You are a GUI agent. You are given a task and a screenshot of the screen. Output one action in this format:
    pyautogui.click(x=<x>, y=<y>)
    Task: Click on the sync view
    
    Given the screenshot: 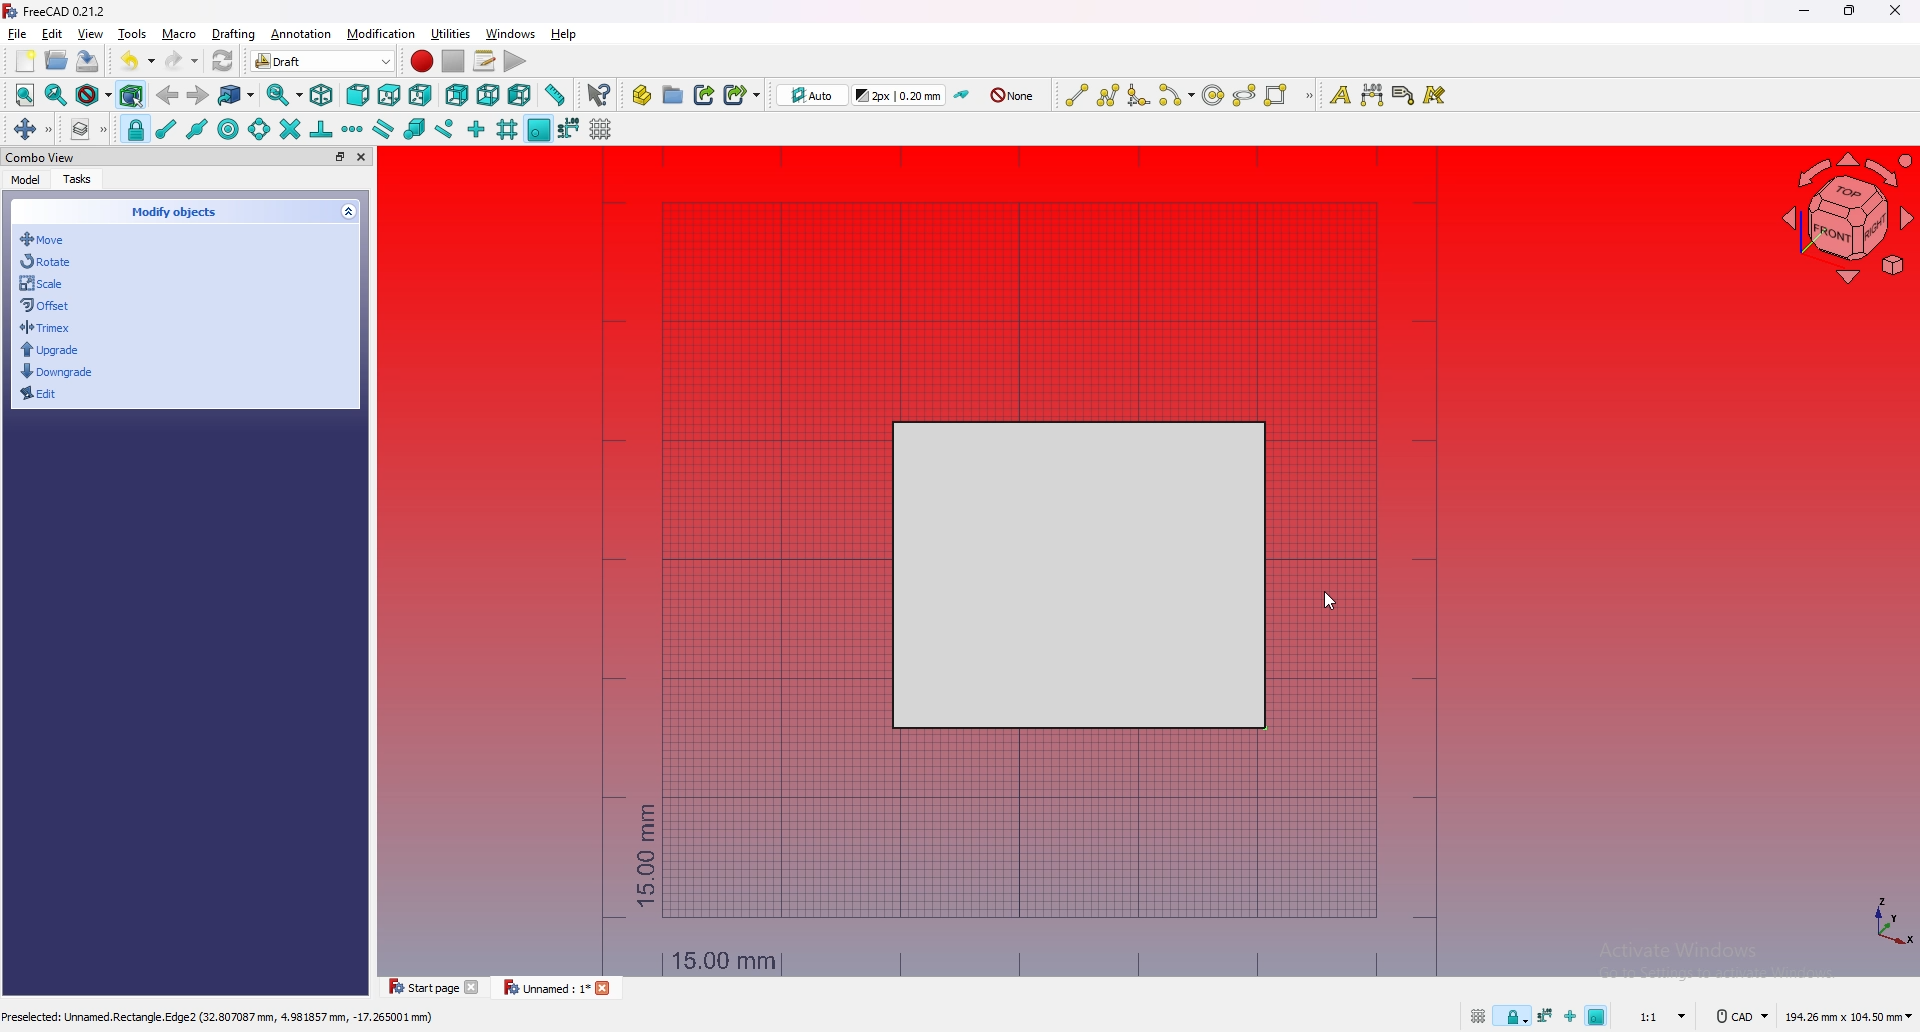 What is the action you would take?
    pyautogui.click(x=285, y=95)
    